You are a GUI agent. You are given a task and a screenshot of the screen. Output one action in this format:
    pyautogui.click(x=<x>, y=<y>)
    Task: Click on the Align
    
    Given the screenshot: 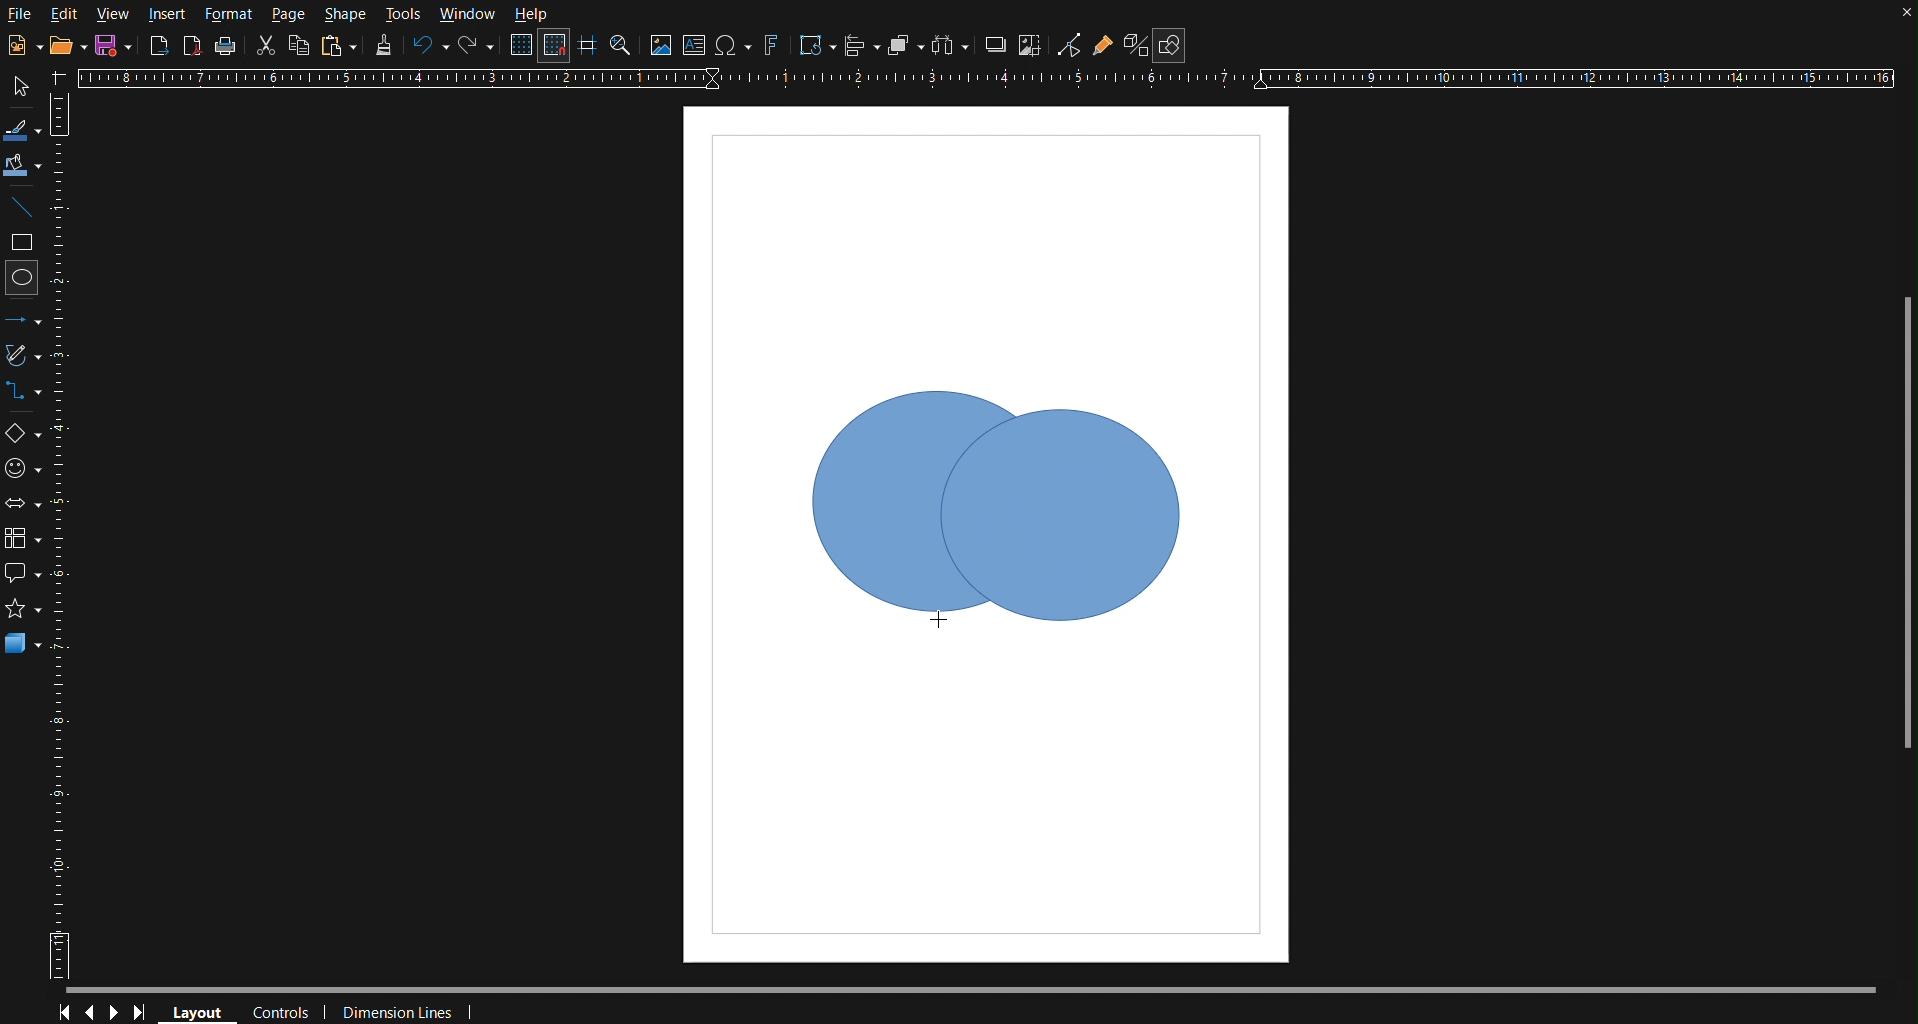 What is the action you would take?
    pyautogui.click(x=861, y=45)
    